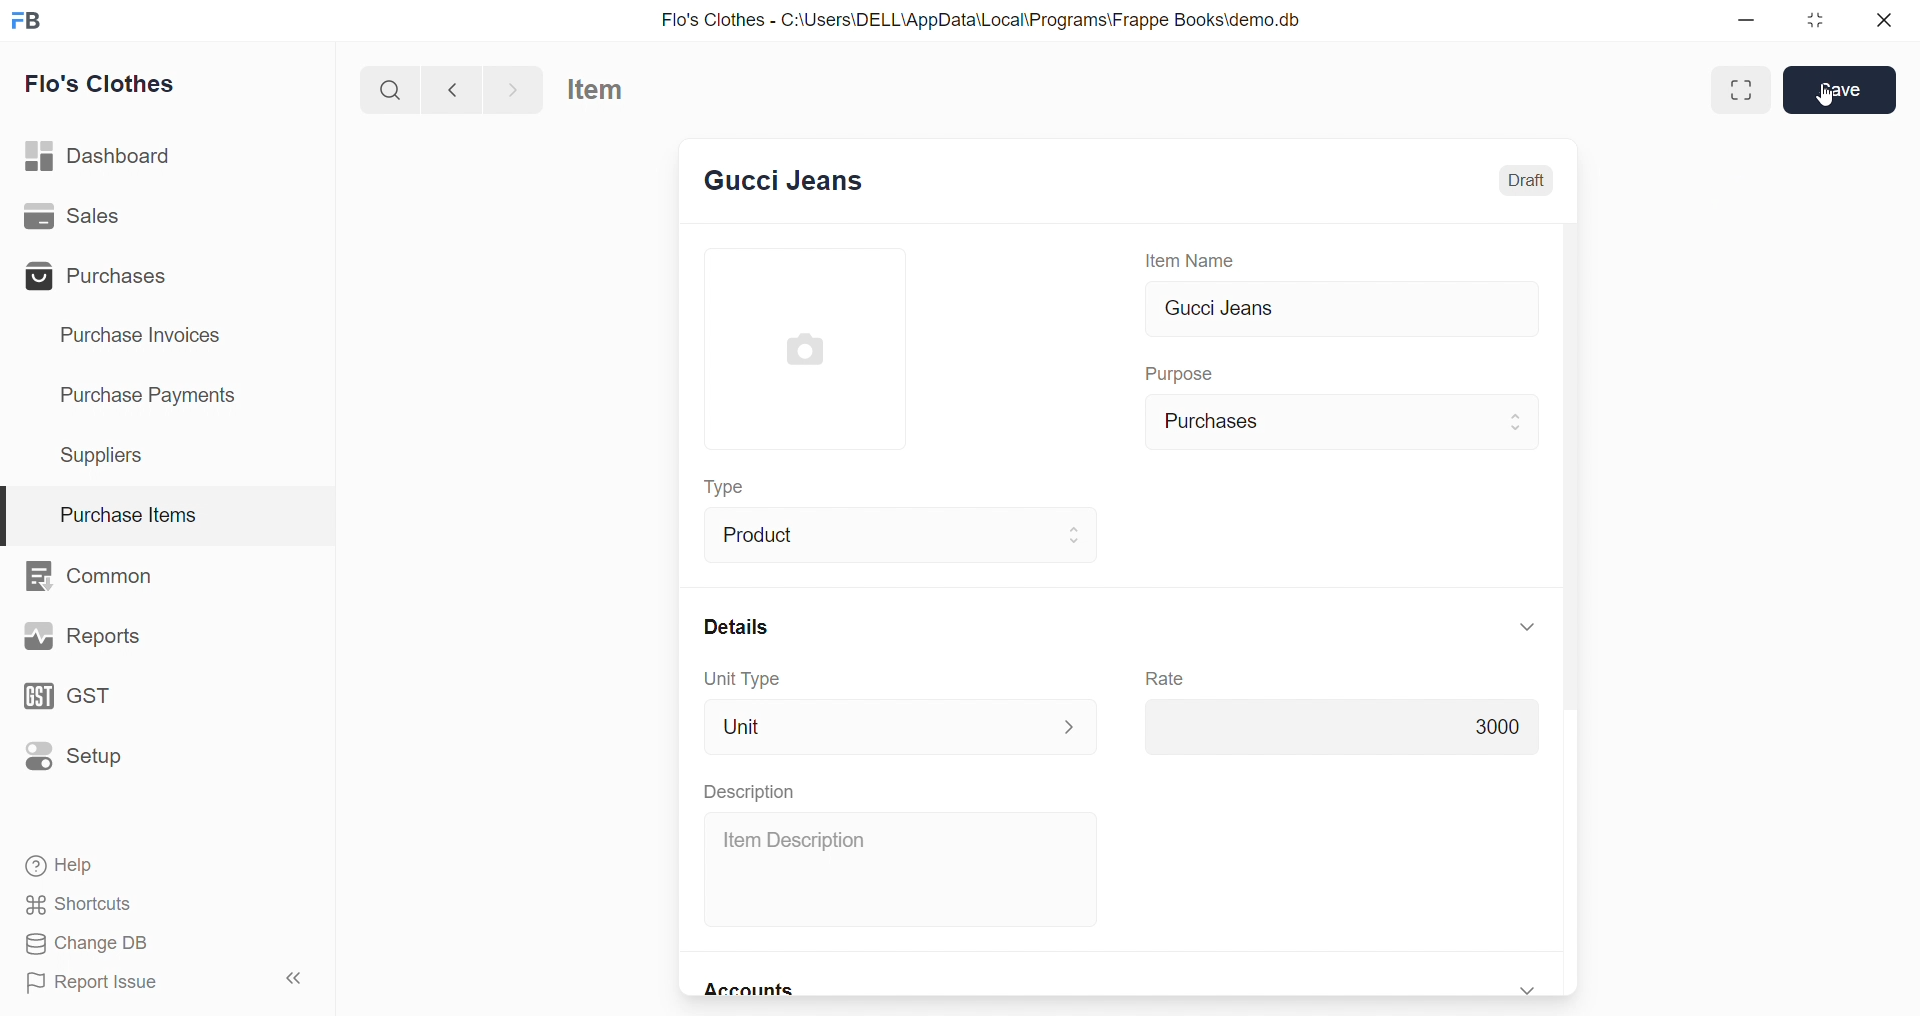 The height and width of the screenshot is (1016, 1920). What do you see at coordinates (905, 533) in the screenshot?
I see `Product` at bounding box center [905, 533].